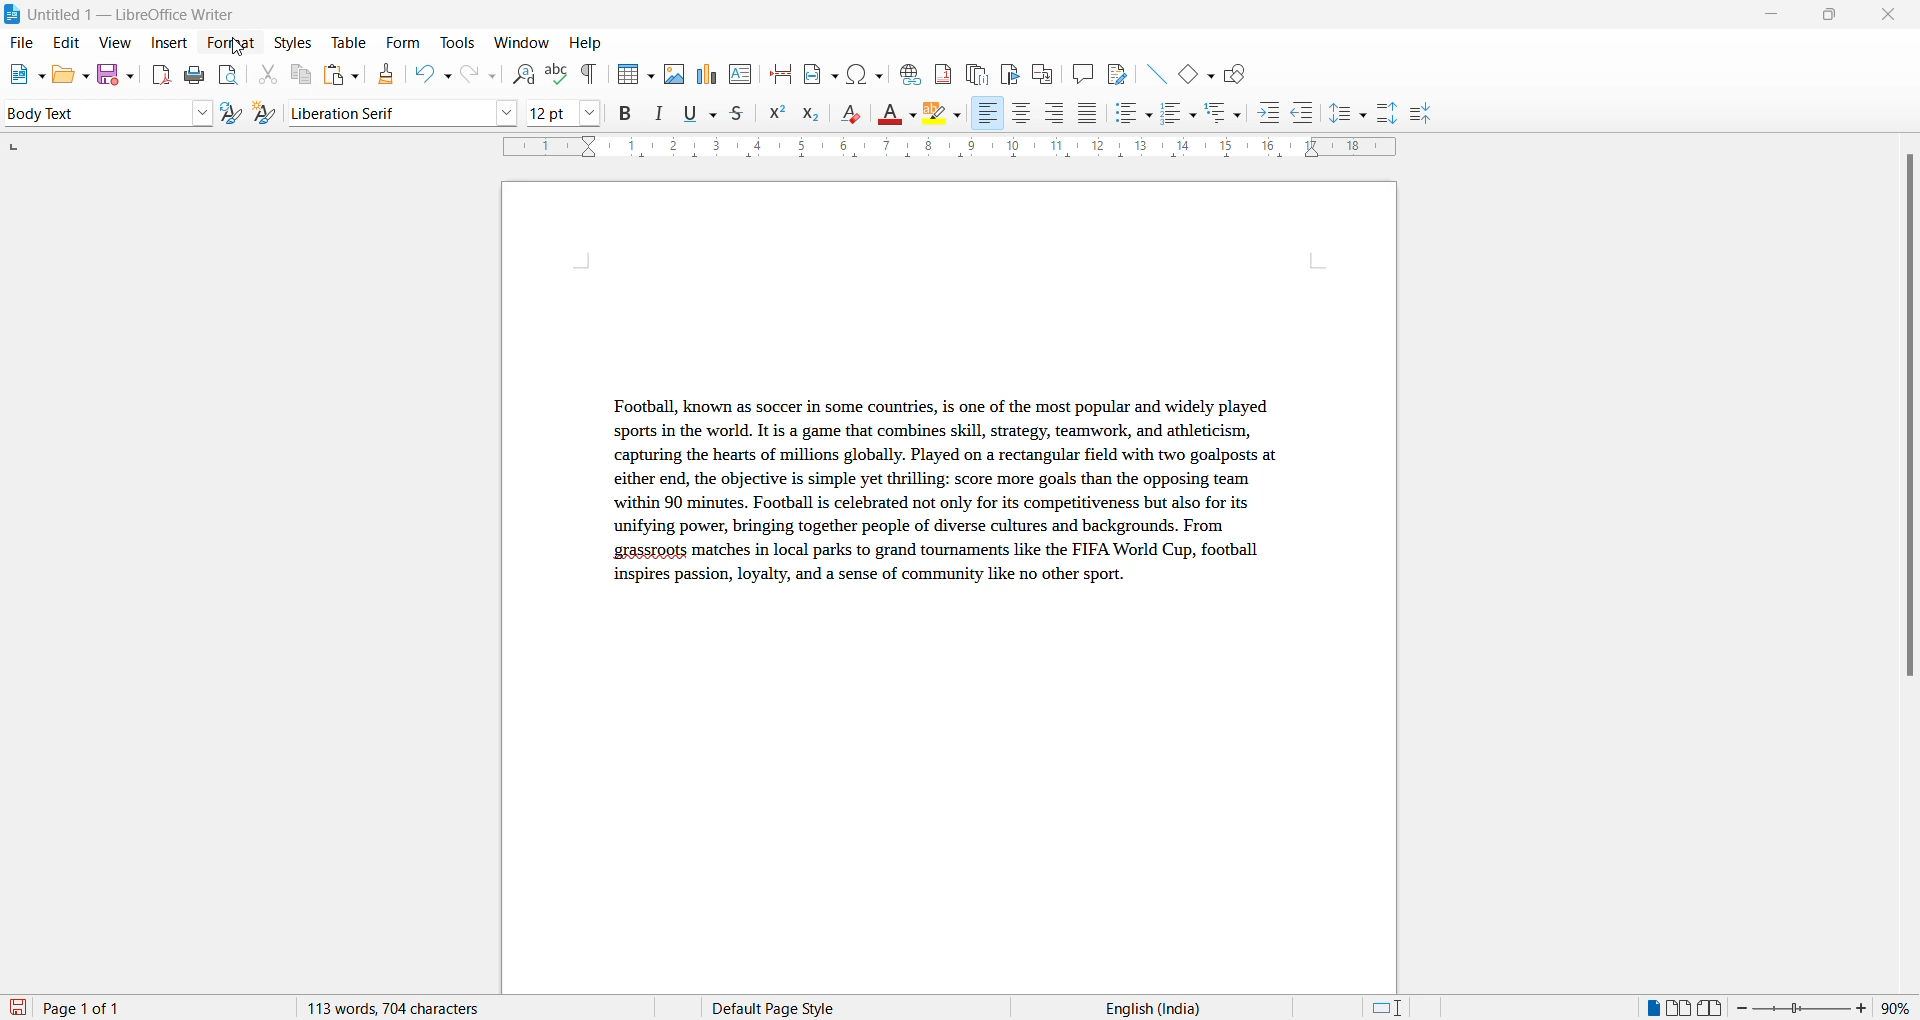  What do you see at coordinates (742, 72) in the screenshot?
I see `insert text` at bounding box center [742, 72].